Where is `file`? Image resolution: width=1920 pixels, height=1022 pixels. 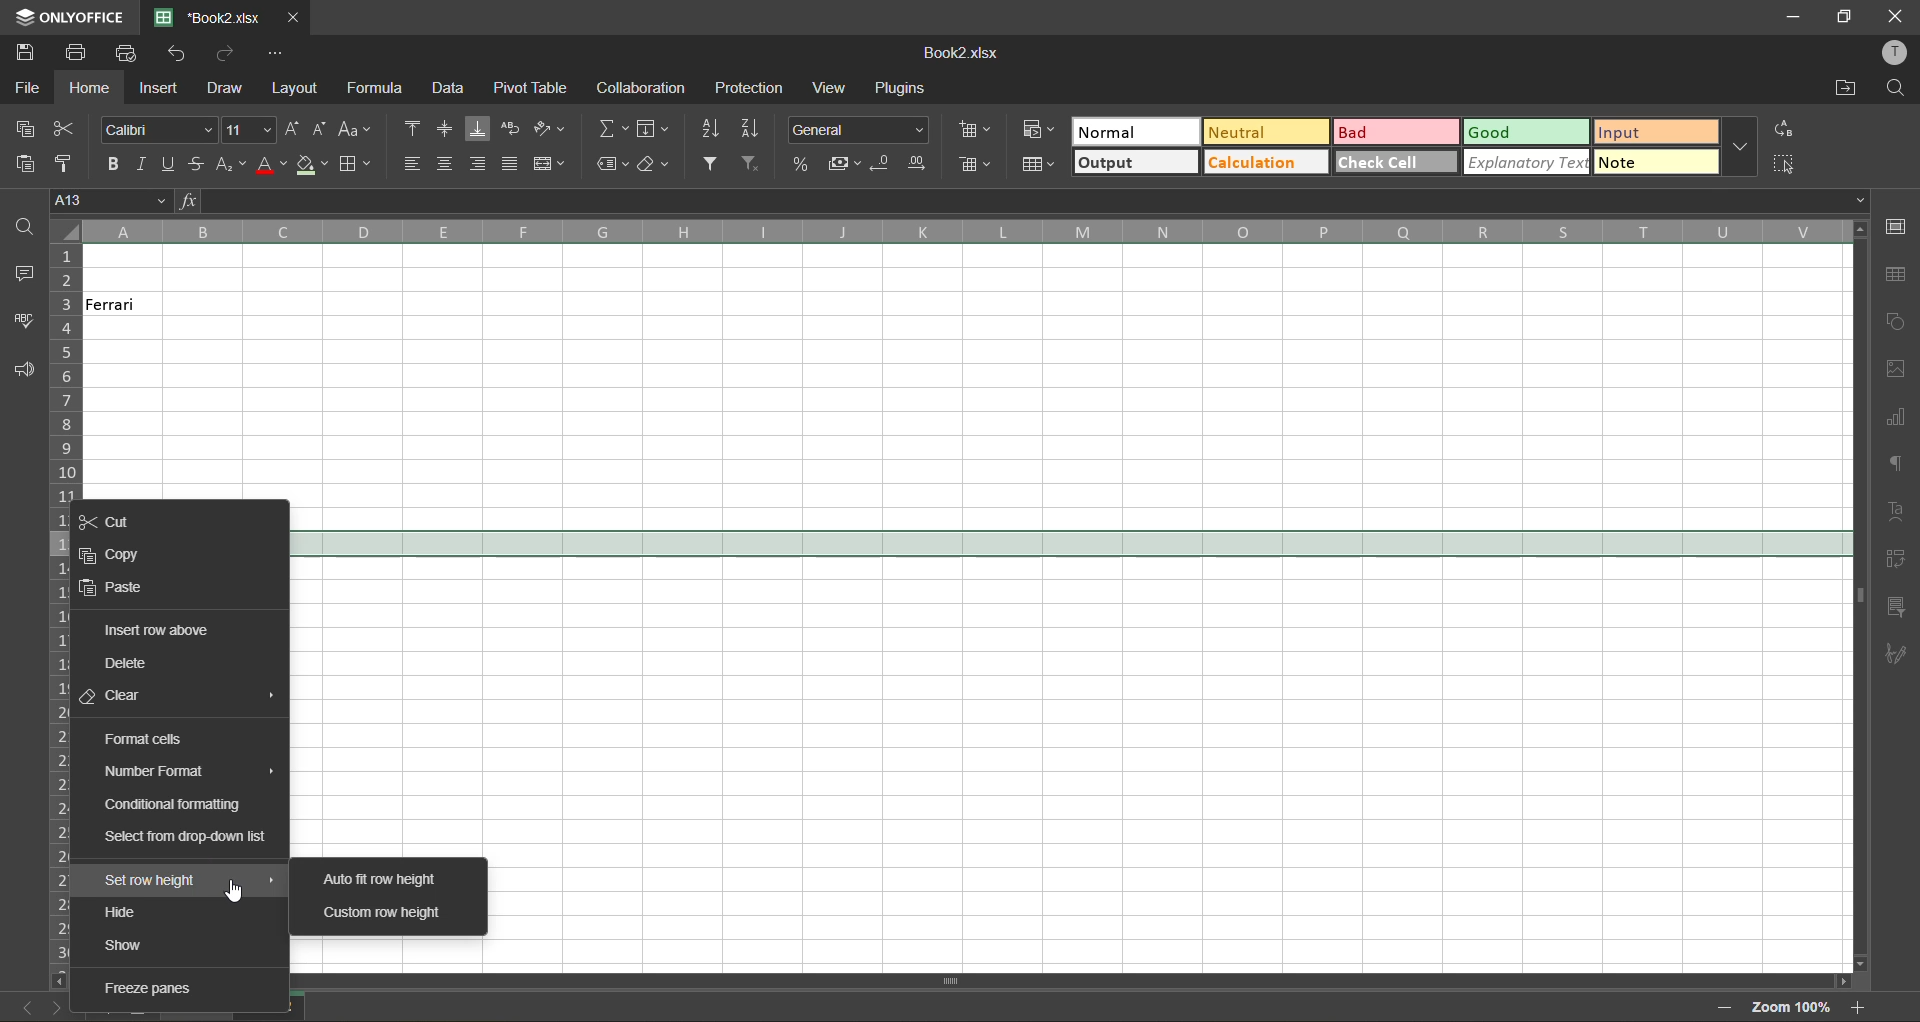 file is located at coordinates (29, 88).